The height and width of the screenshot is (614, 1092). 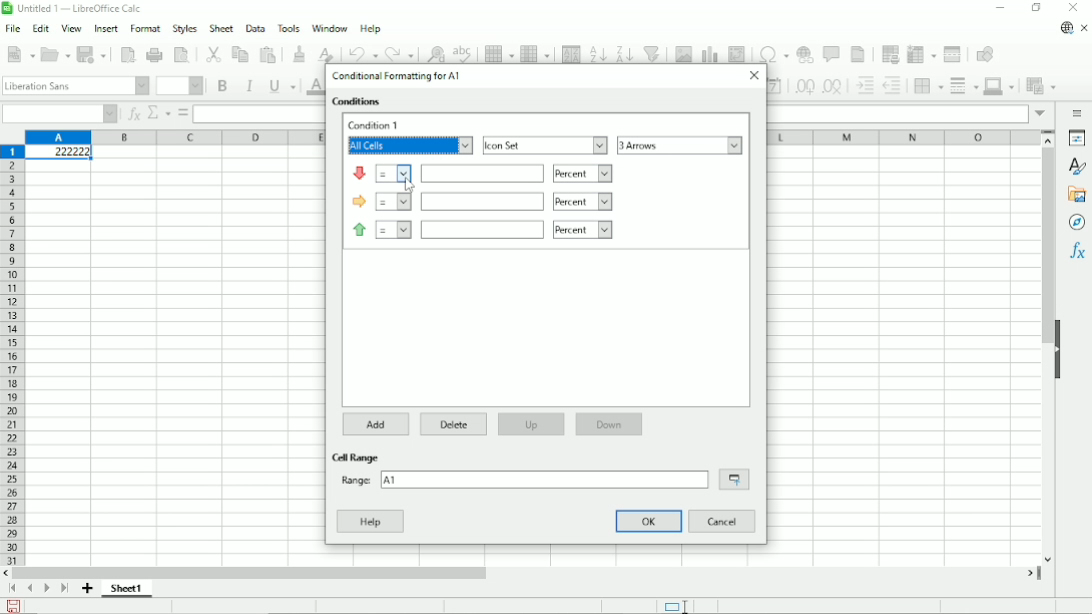 I want to click on icon condition, so click(x=448, y=228).